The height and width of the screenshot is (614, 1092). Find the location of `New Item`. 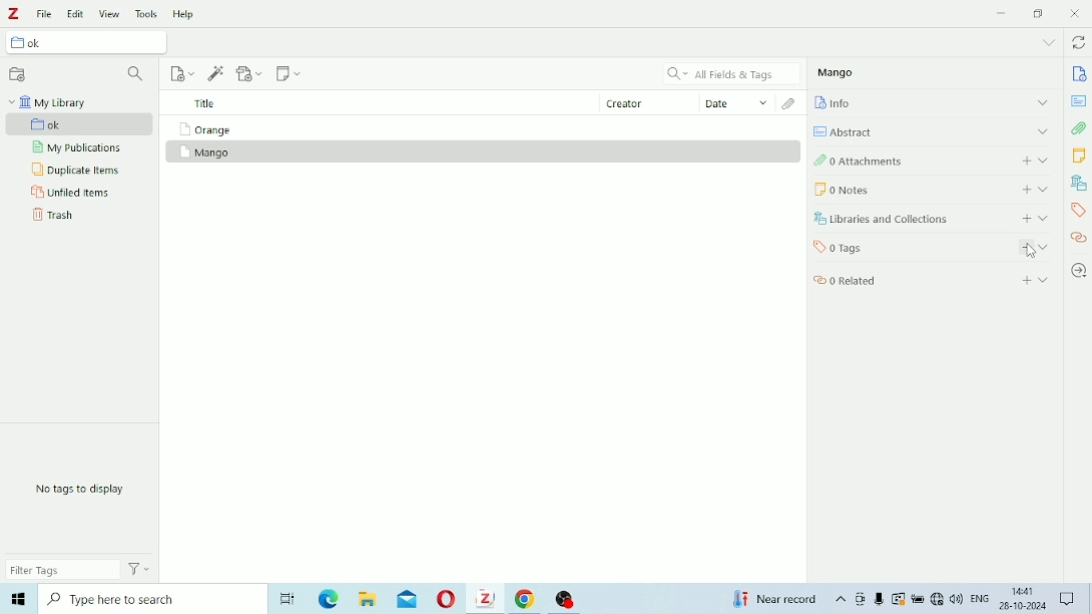

New Item is located at coordinates (183, 73).